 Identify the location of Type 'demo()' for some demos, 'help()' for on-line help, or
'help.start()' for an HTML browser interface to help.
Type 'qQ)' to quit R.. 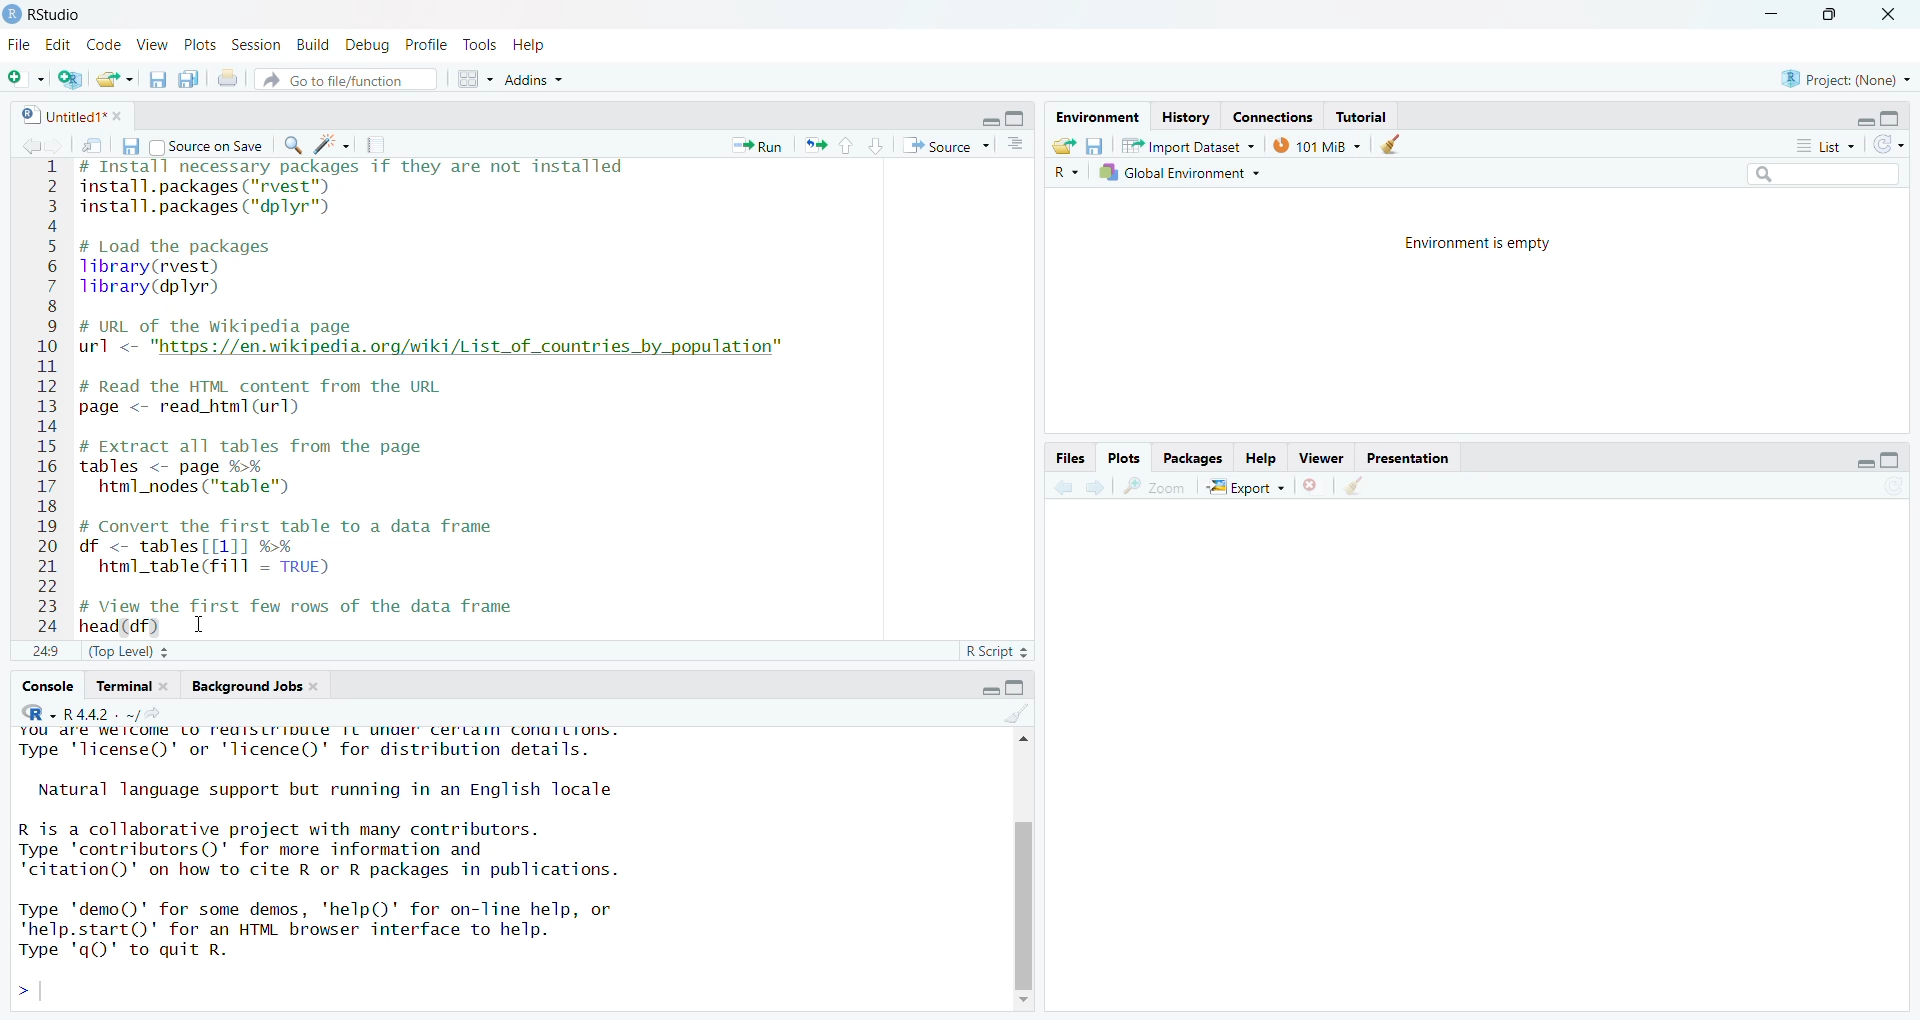
(322, 935).